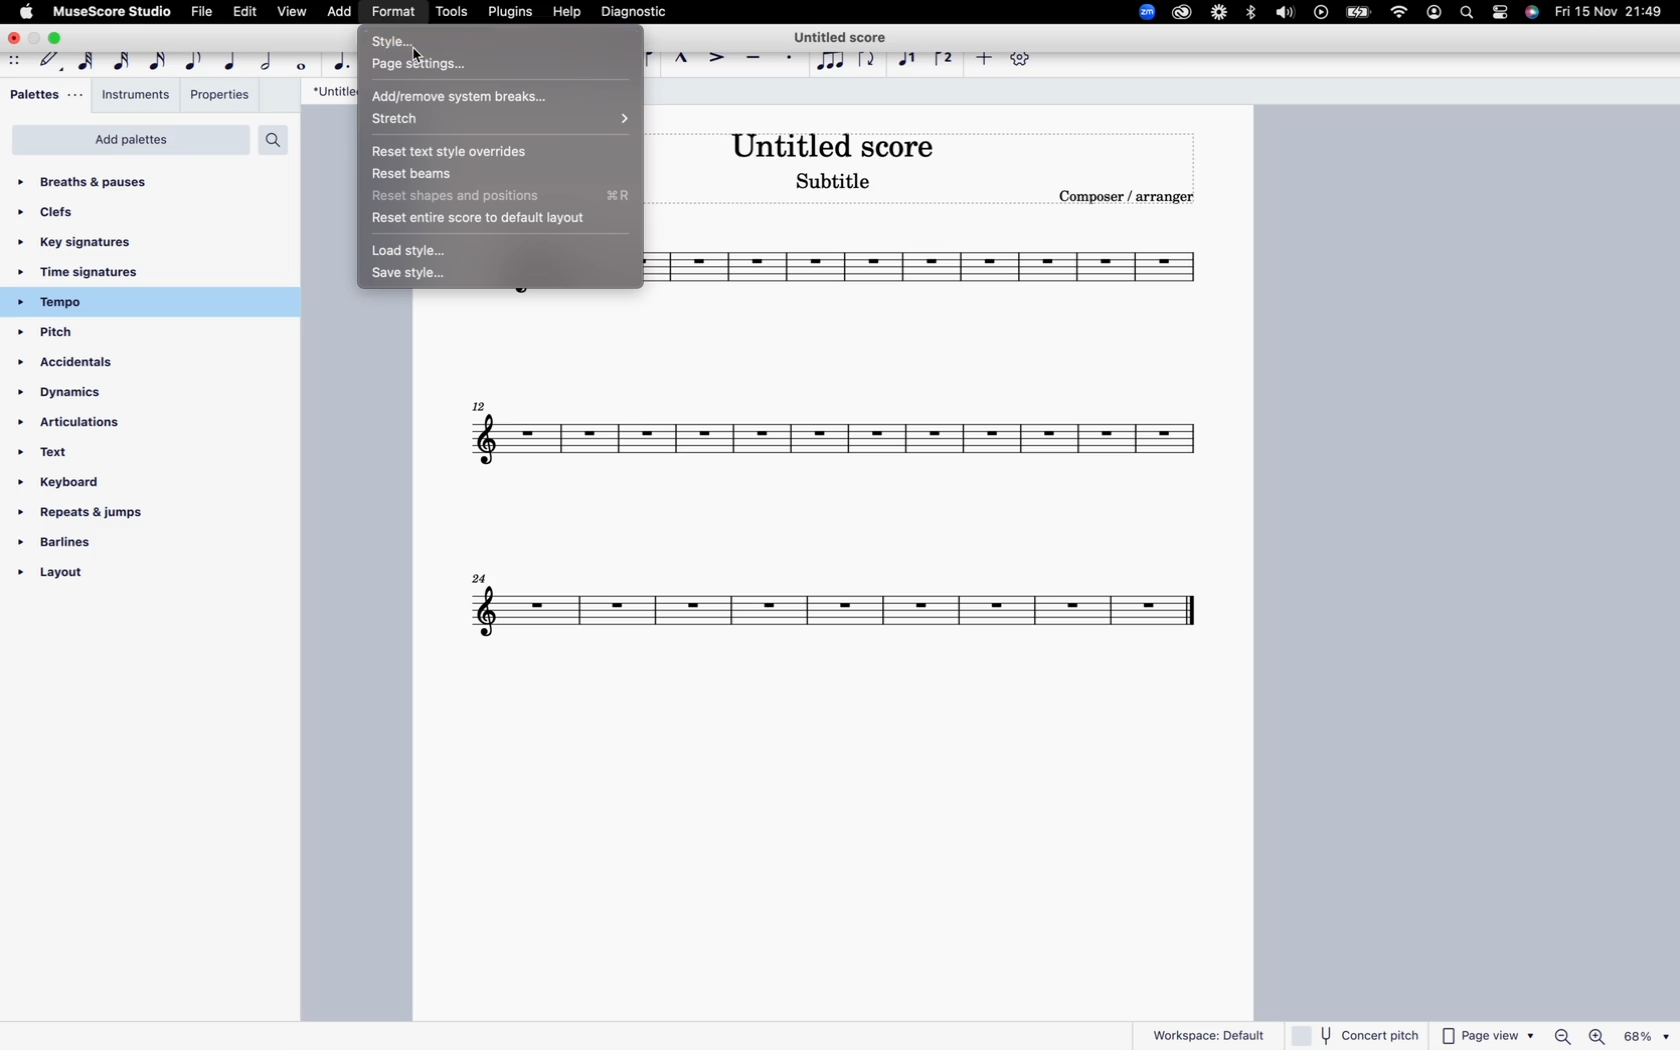  Describe the element at coordinates (100, 178) in the screenshot. I see `breaths & pauses` at that location.